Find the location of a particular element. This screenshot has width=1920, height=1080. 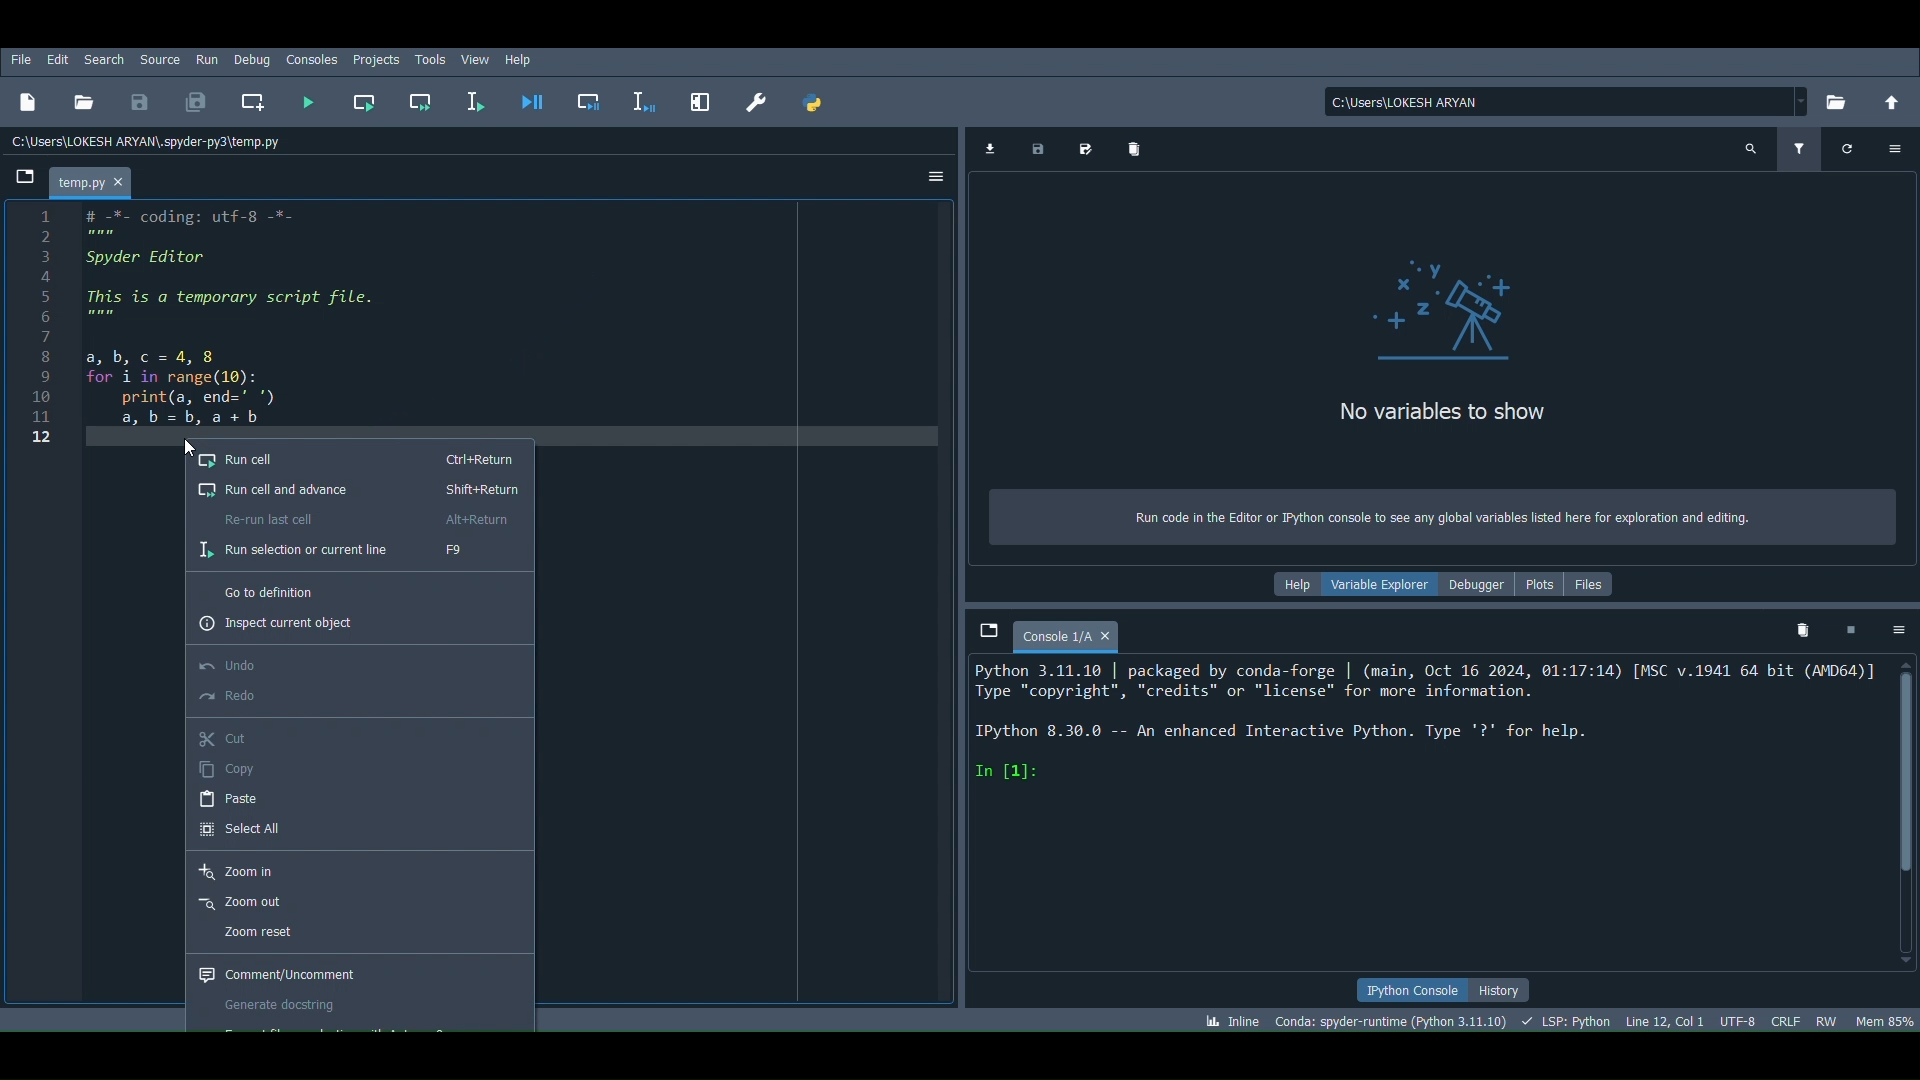

Run cell and advance is located at coordinates (353, 490).